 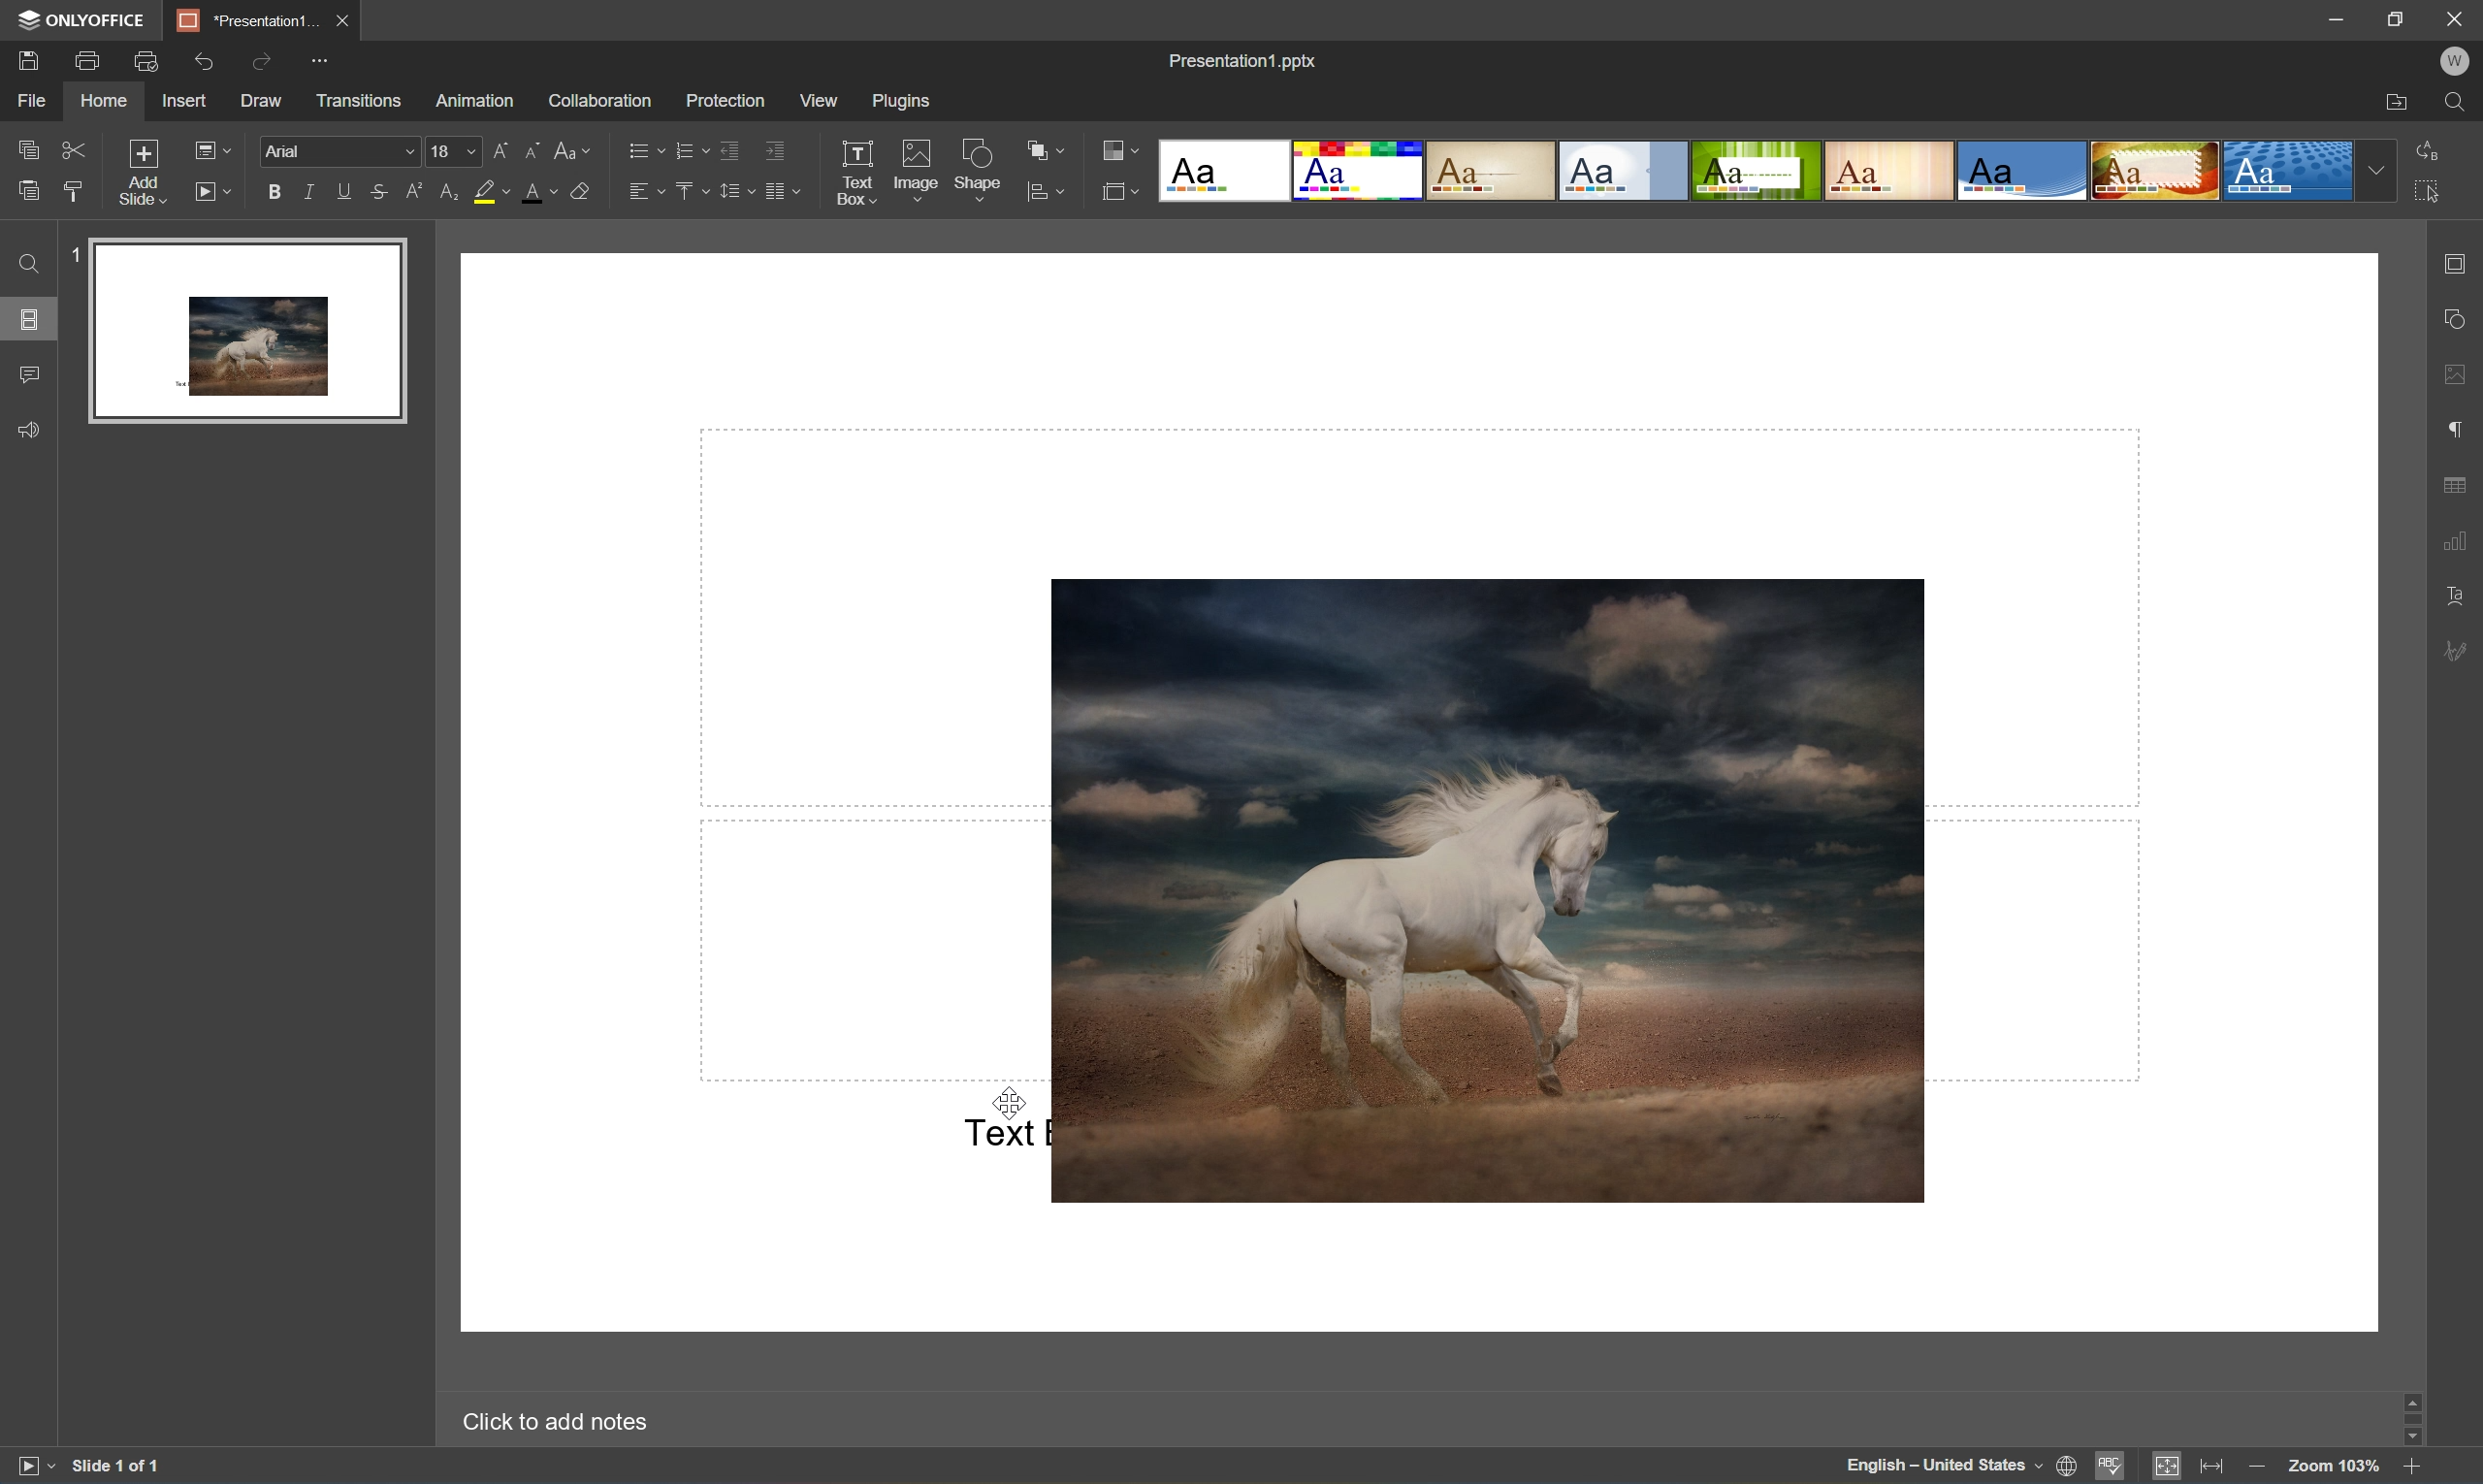 I want to click on Select all, so click(x=2430, y=188).